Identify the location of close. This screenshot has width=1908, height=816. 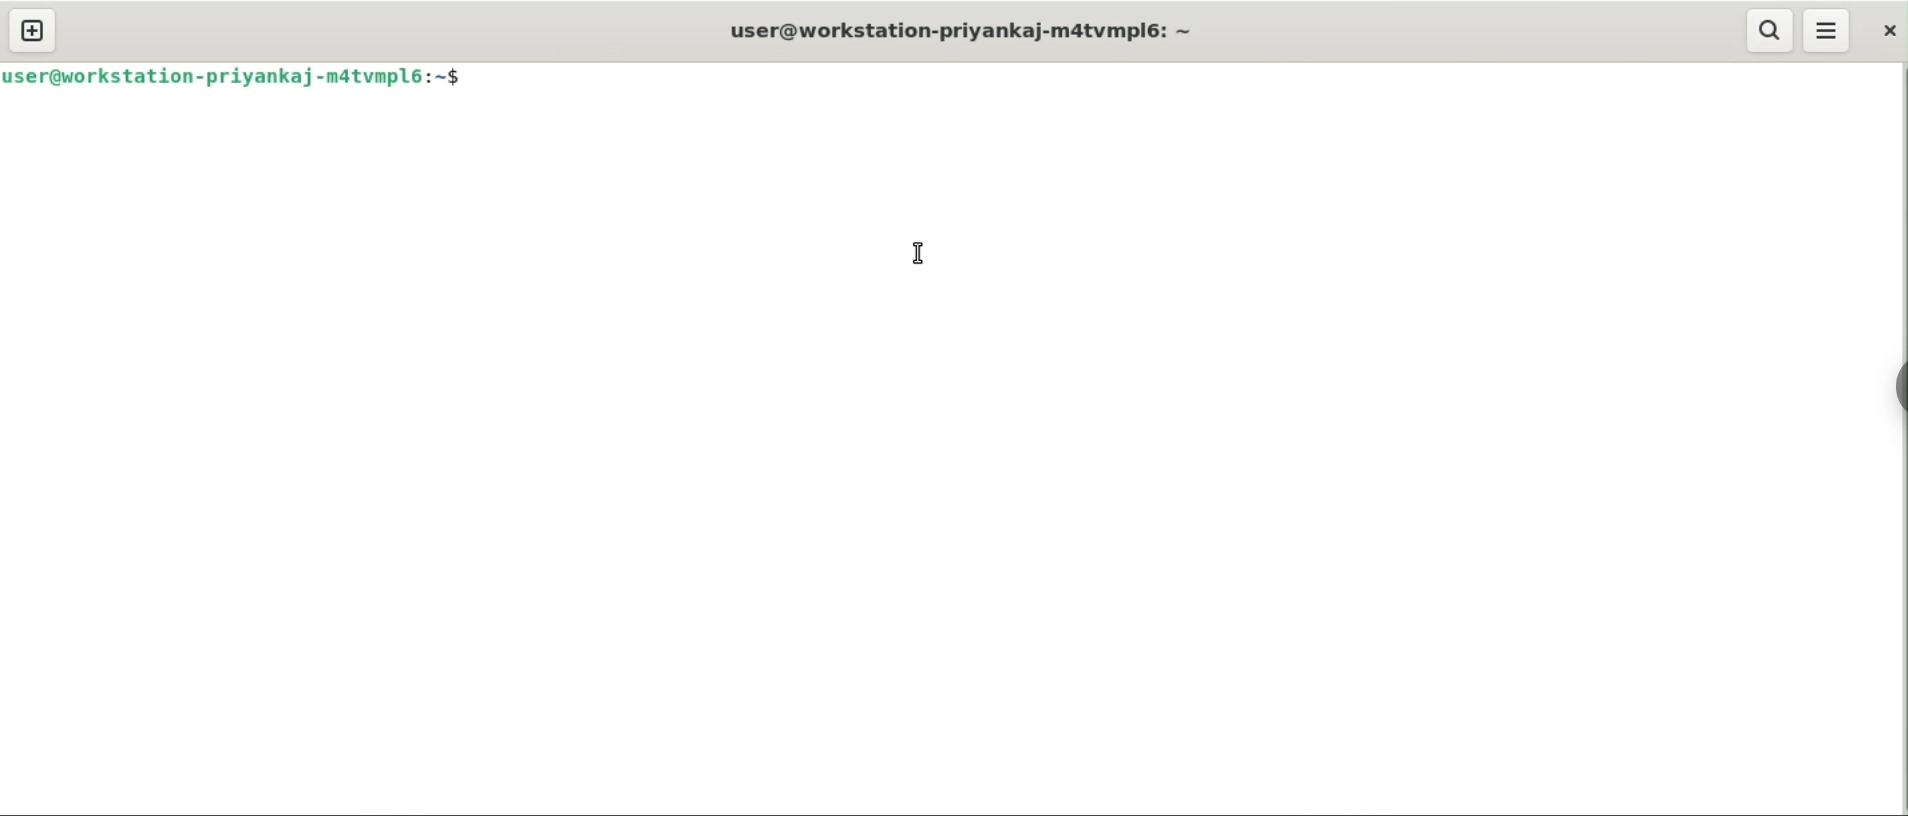
(1884, 32).